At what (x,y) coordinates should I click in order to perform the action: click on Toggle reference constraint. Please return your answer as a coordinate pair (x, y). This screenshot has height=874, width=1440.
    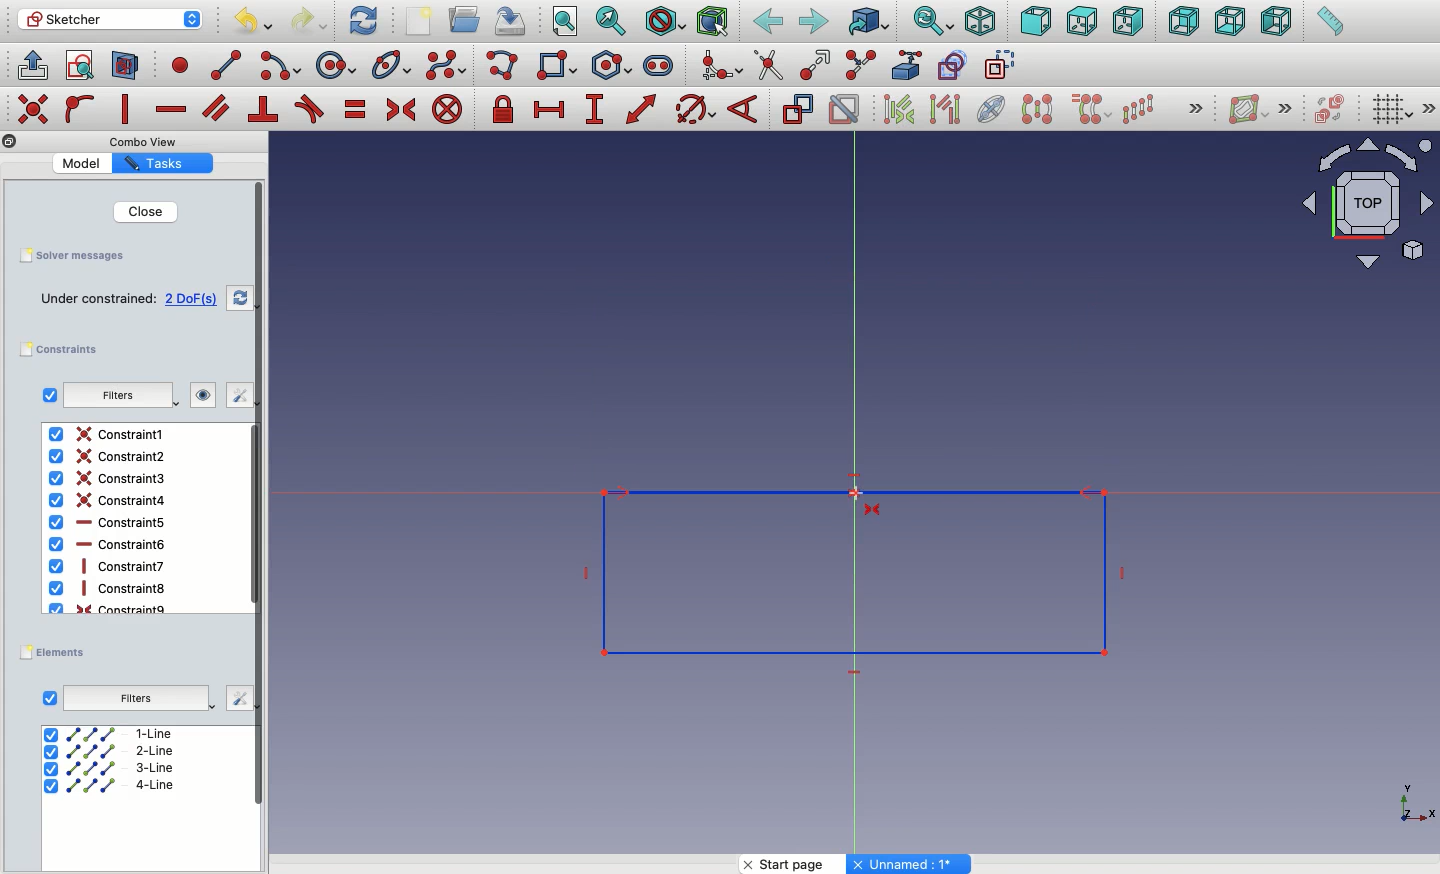
    Looking at the image, I should click on (797, 108).